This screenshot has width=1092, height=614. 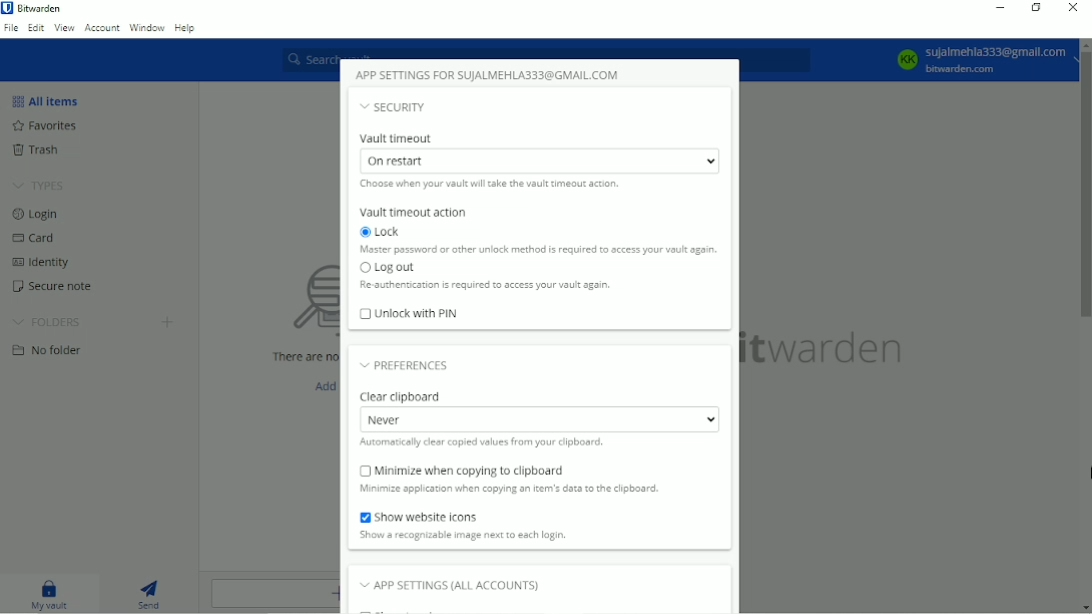 I want to click on Account, so click(x=102, y=26).